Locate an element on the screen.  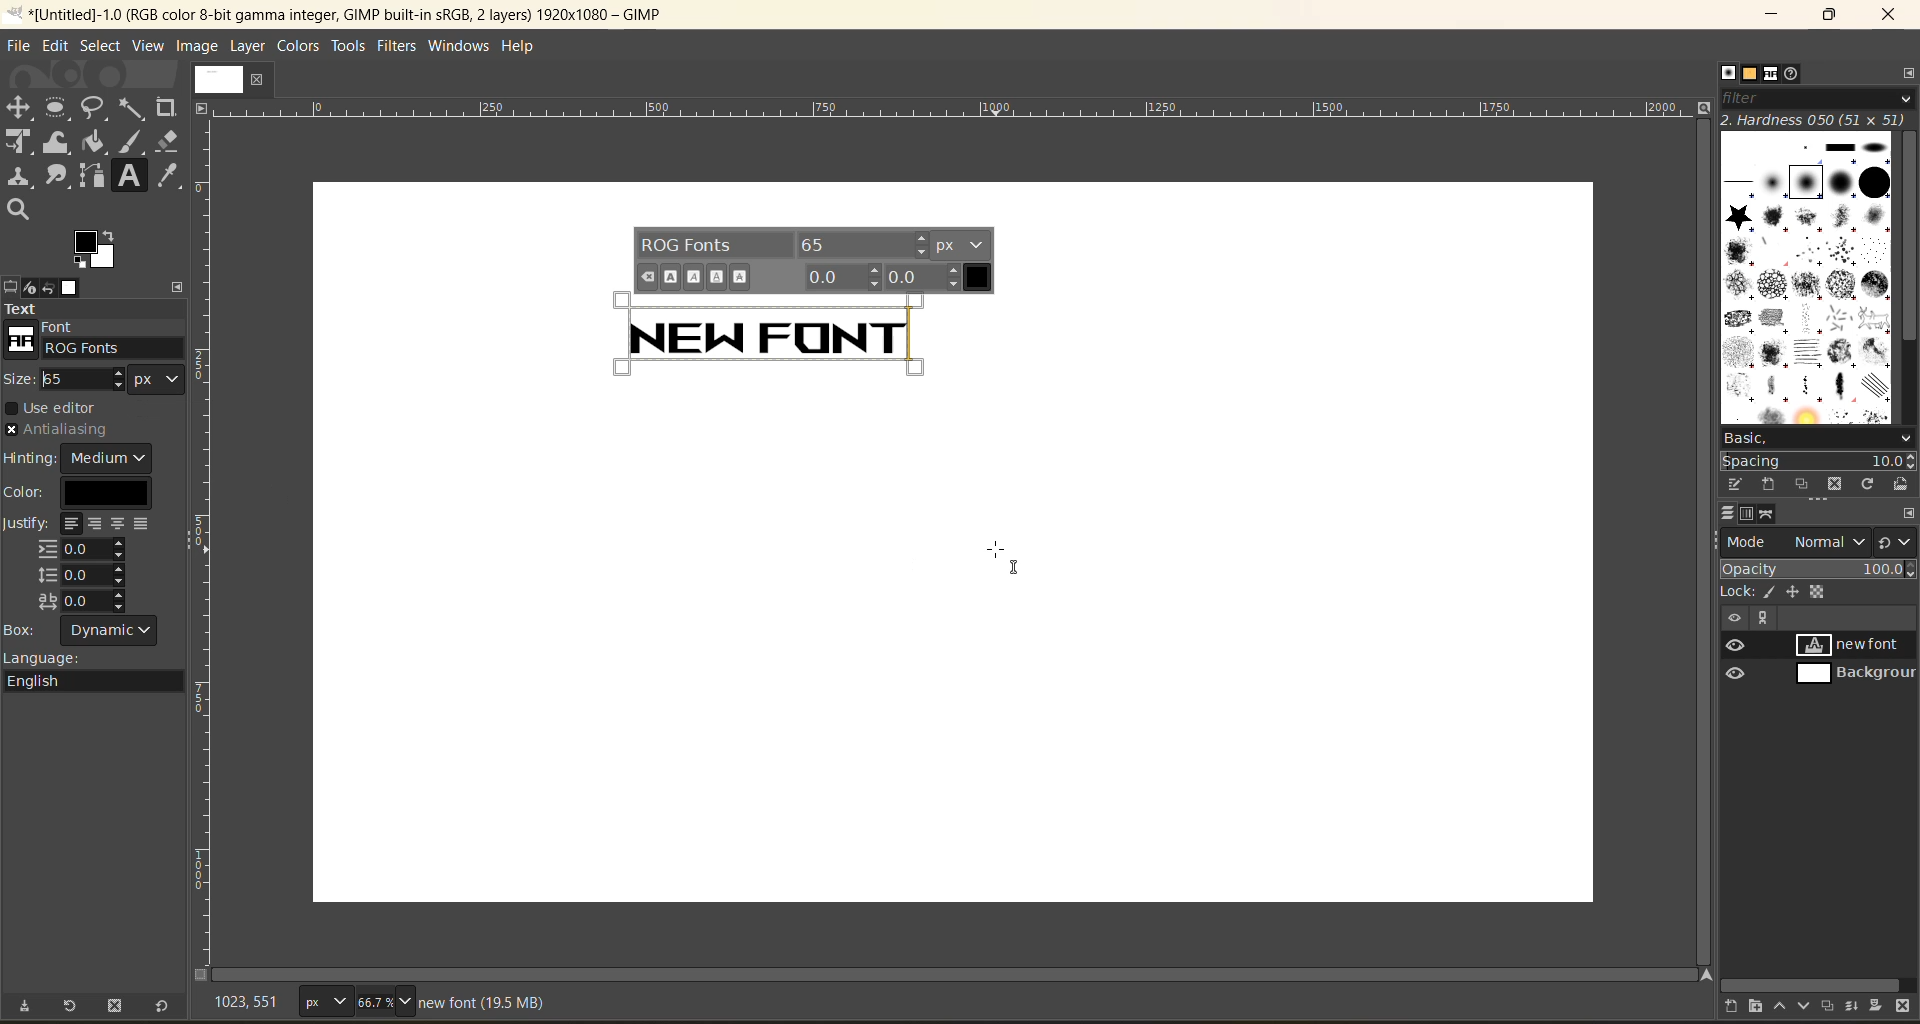
create a new layer group is located at coordinates (1758, 1007).